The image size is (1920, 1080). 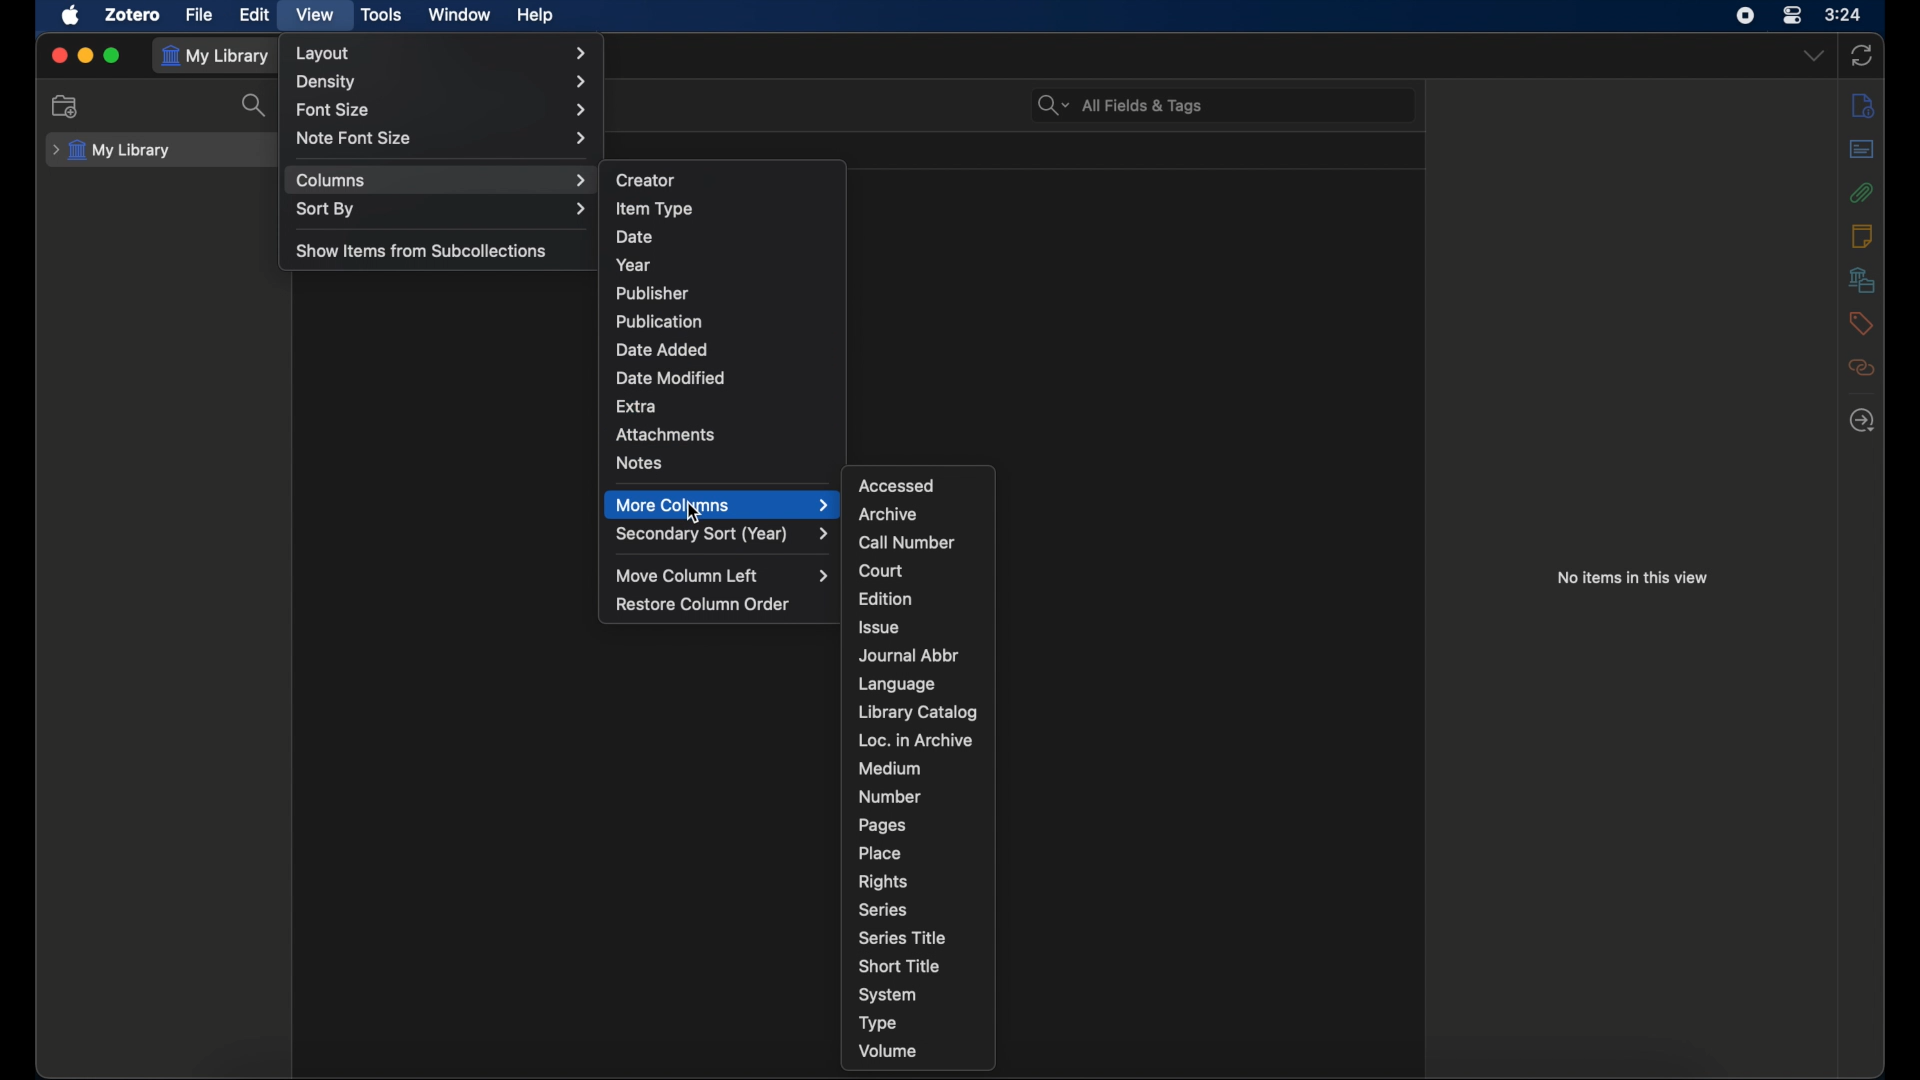 I want to click on info, so click(x=1864, y=104).